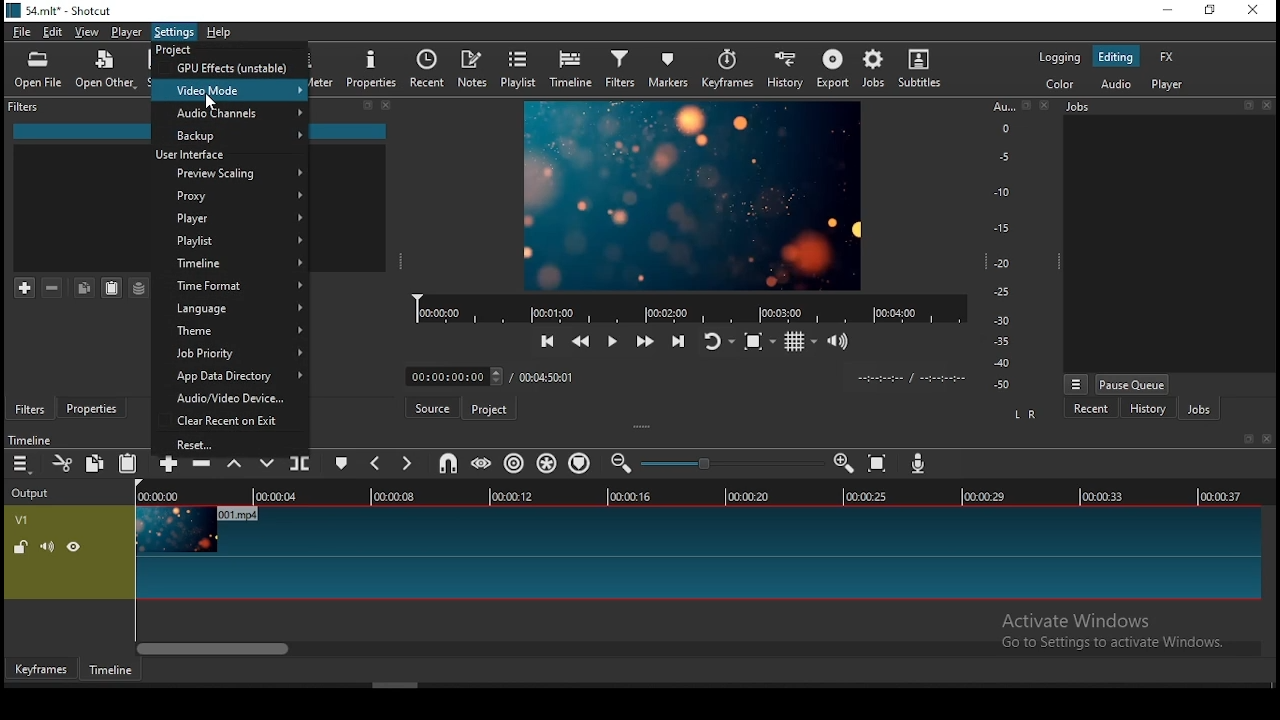 This screenshot has width=1280, height=720. What do you see at coordinates (168, 467) in the screenshot?
I see `append` at bounding box center [168, 467].